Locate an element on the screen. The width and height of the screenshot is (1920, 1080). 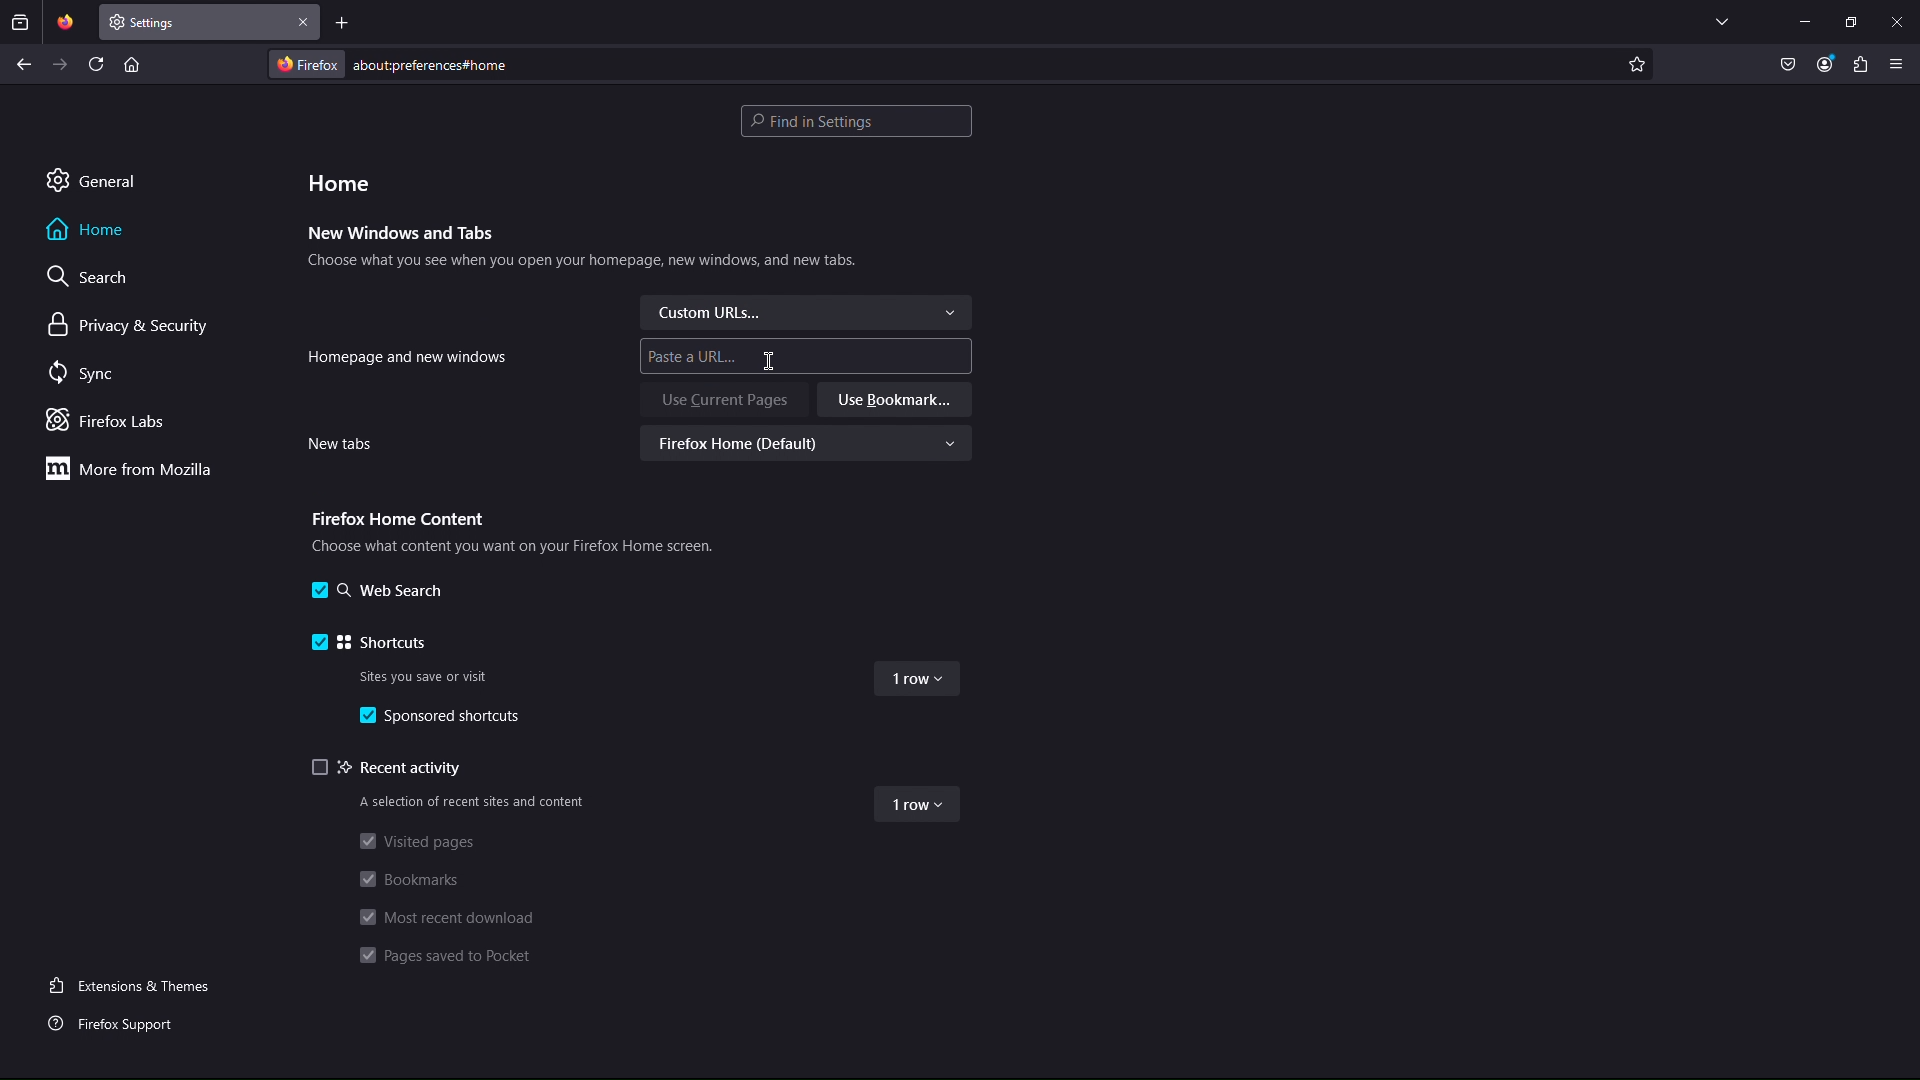
Close is located at coordinates (304, 22).